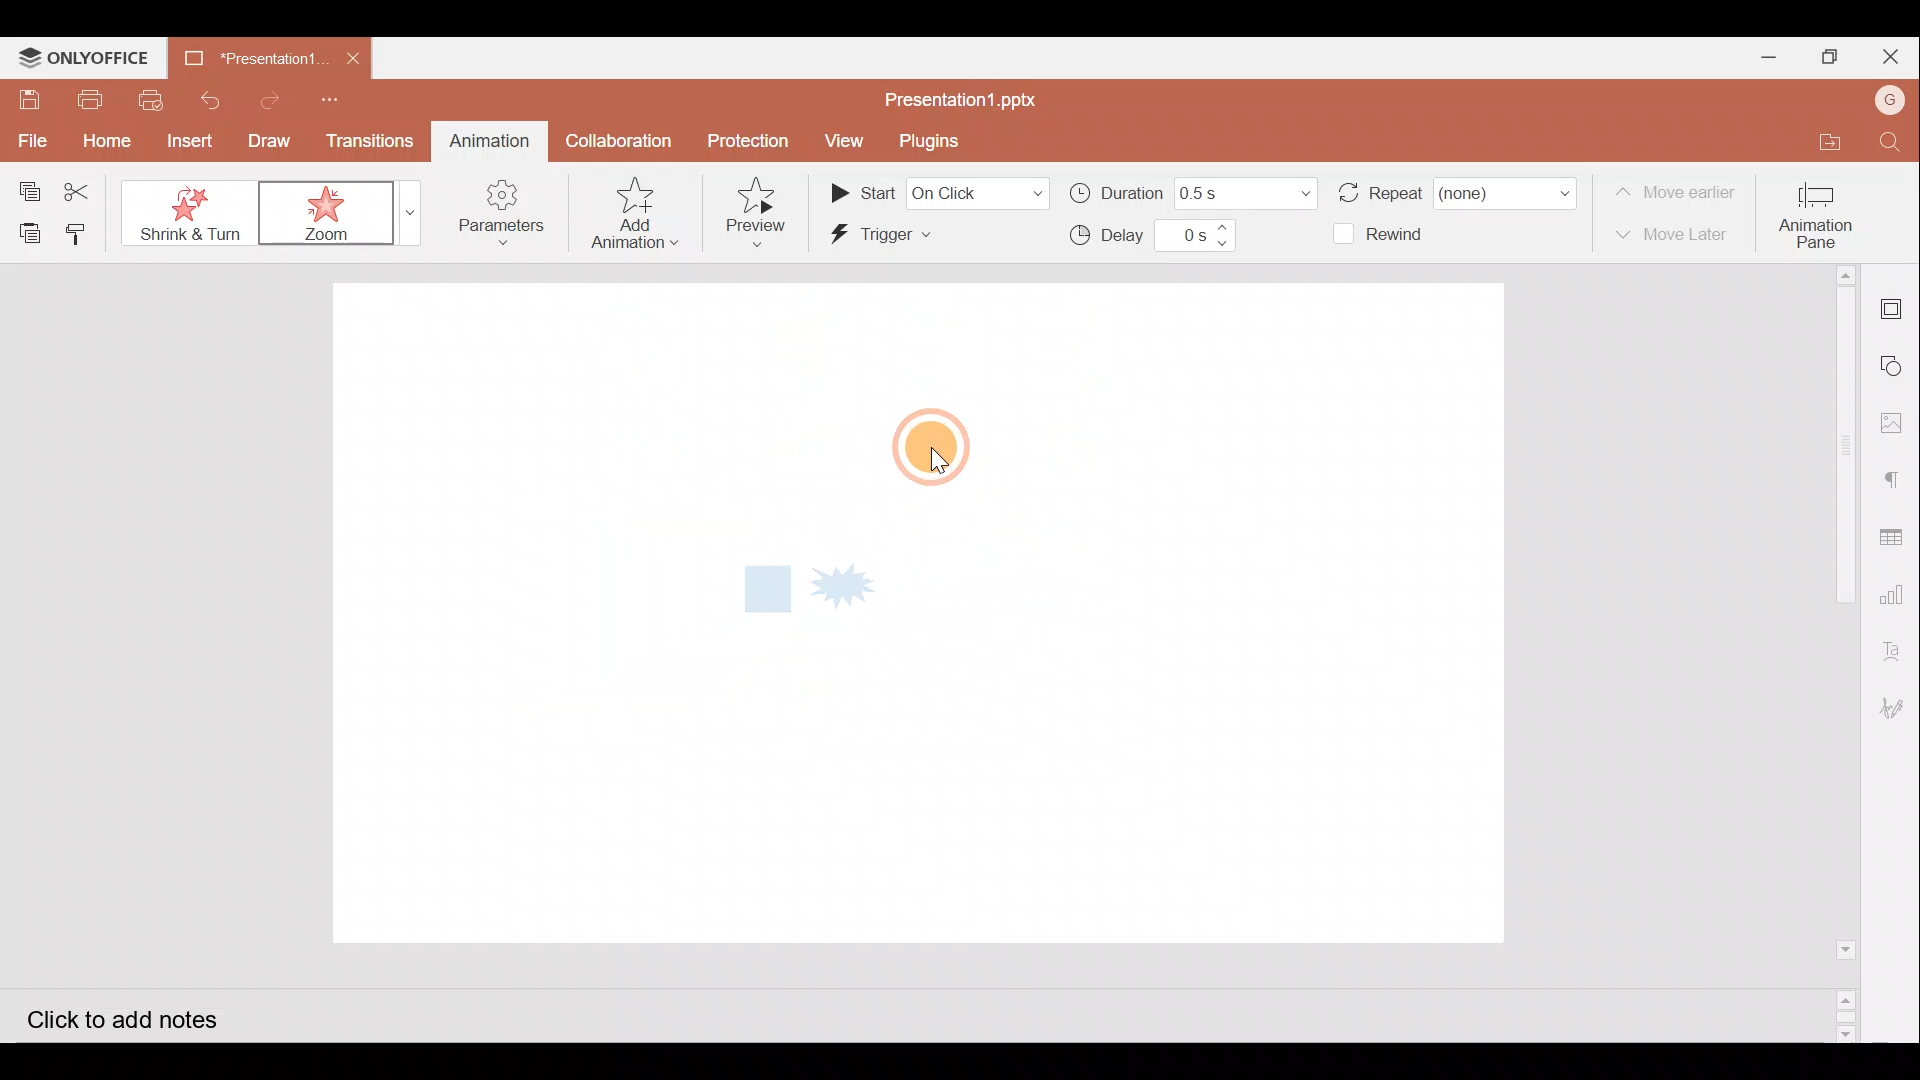 The image size is (1920, 1080). What do you see at coordinates (1826, 57) in the screenshot?
I see `Maximize` at bounding box center [1826, 57].